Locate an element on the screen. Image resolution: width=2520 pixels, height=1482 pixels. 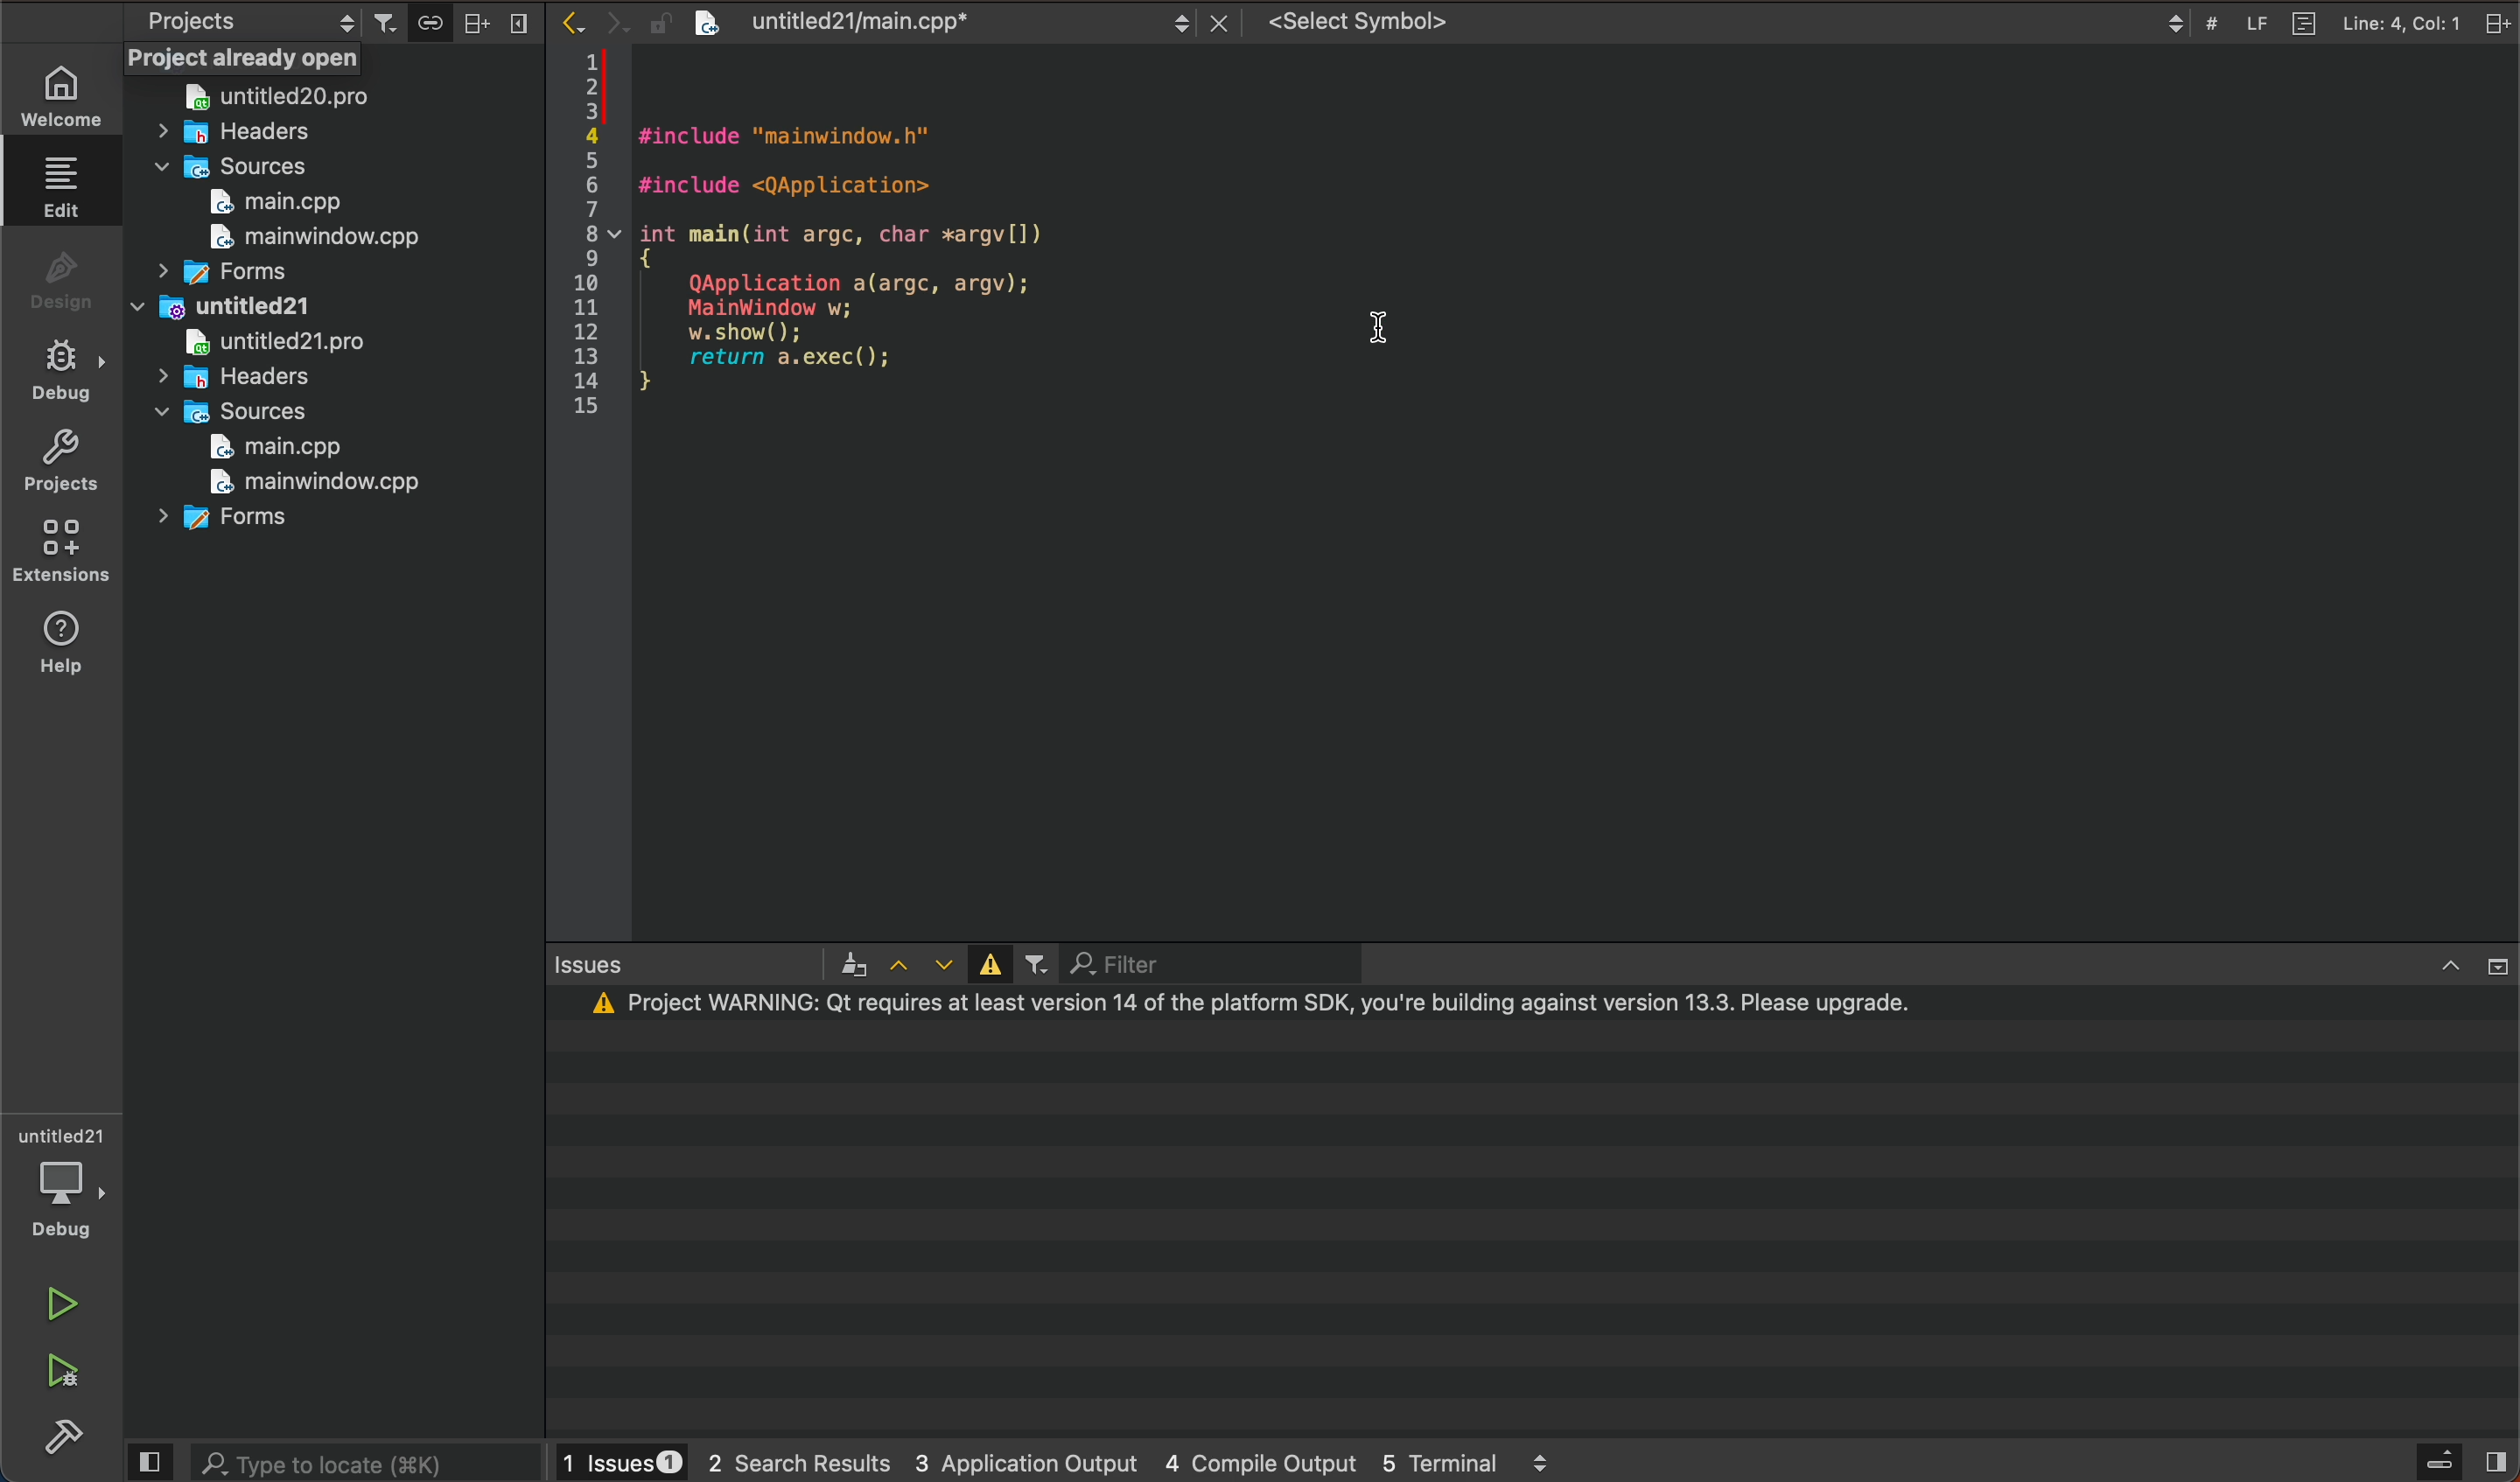
expand is located at coordinates (2501, 964).